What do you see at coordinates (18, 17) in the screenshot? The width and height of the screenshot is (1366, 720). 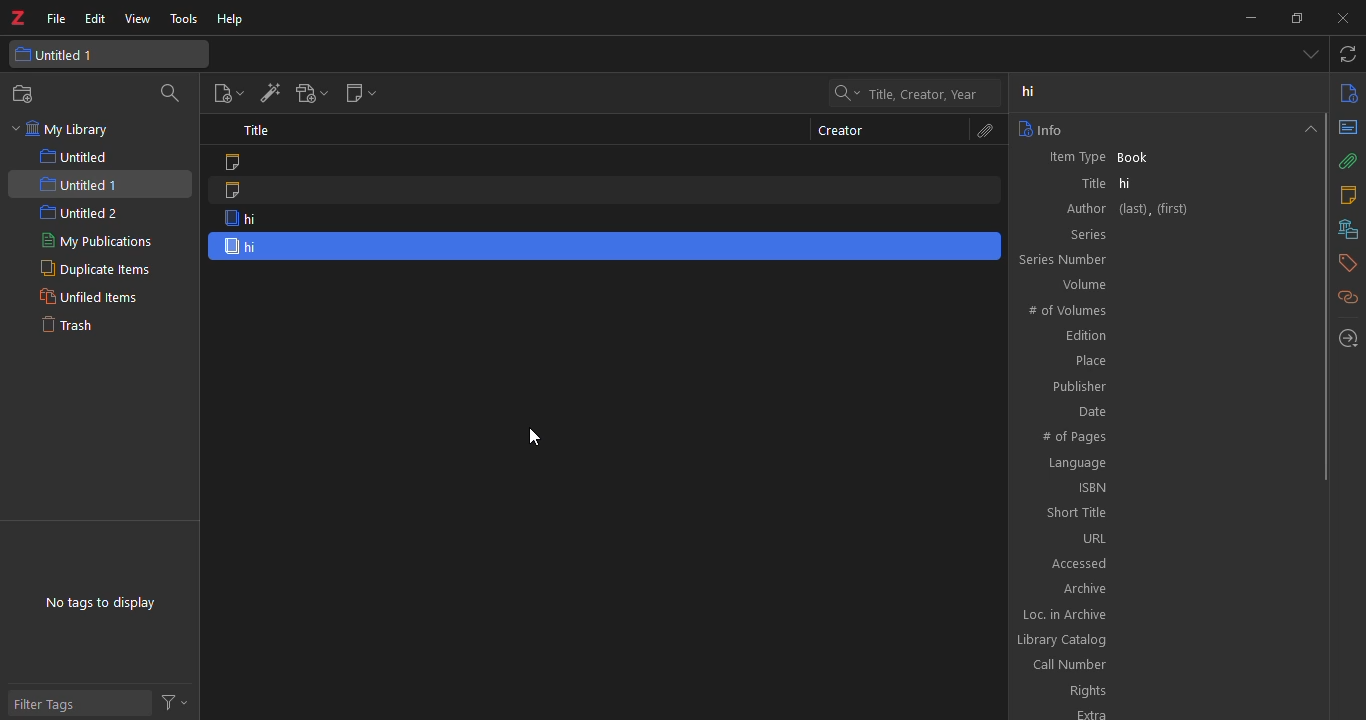 I see `z` at bounding box center [18, 17].